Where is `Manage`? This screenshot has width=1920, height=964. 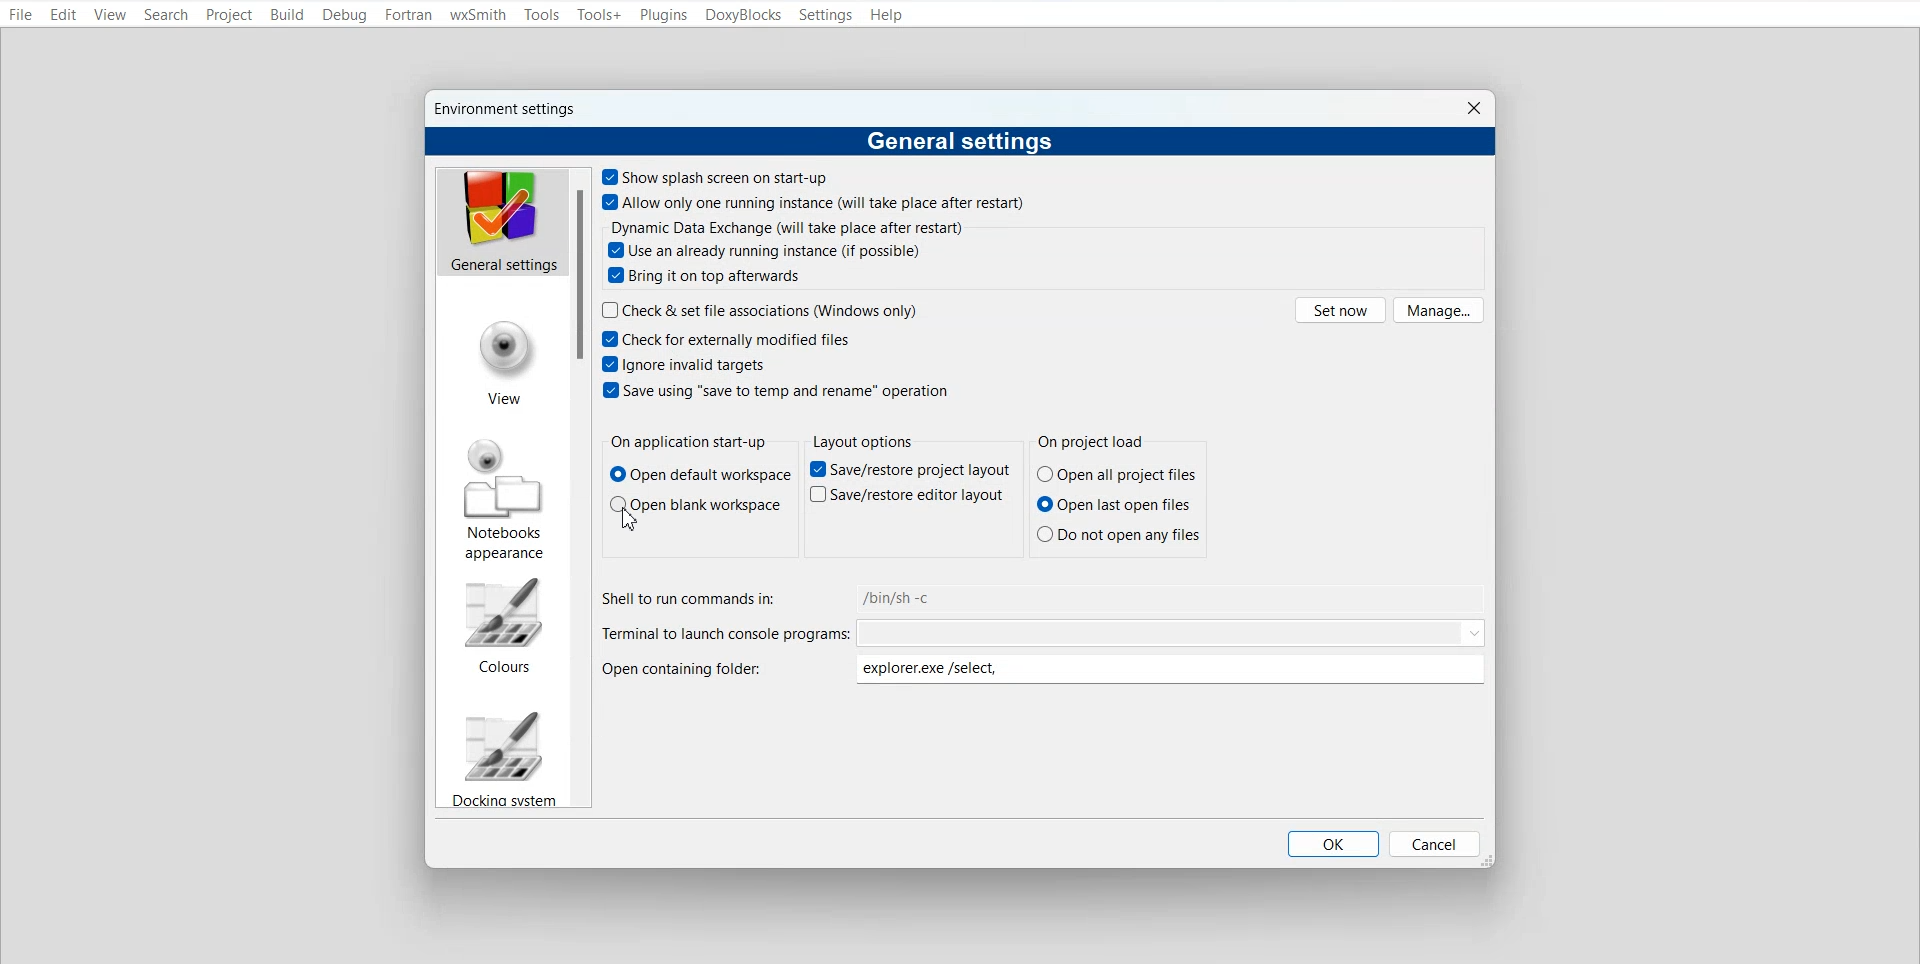
Manage is located at coordinates (1439, 310).